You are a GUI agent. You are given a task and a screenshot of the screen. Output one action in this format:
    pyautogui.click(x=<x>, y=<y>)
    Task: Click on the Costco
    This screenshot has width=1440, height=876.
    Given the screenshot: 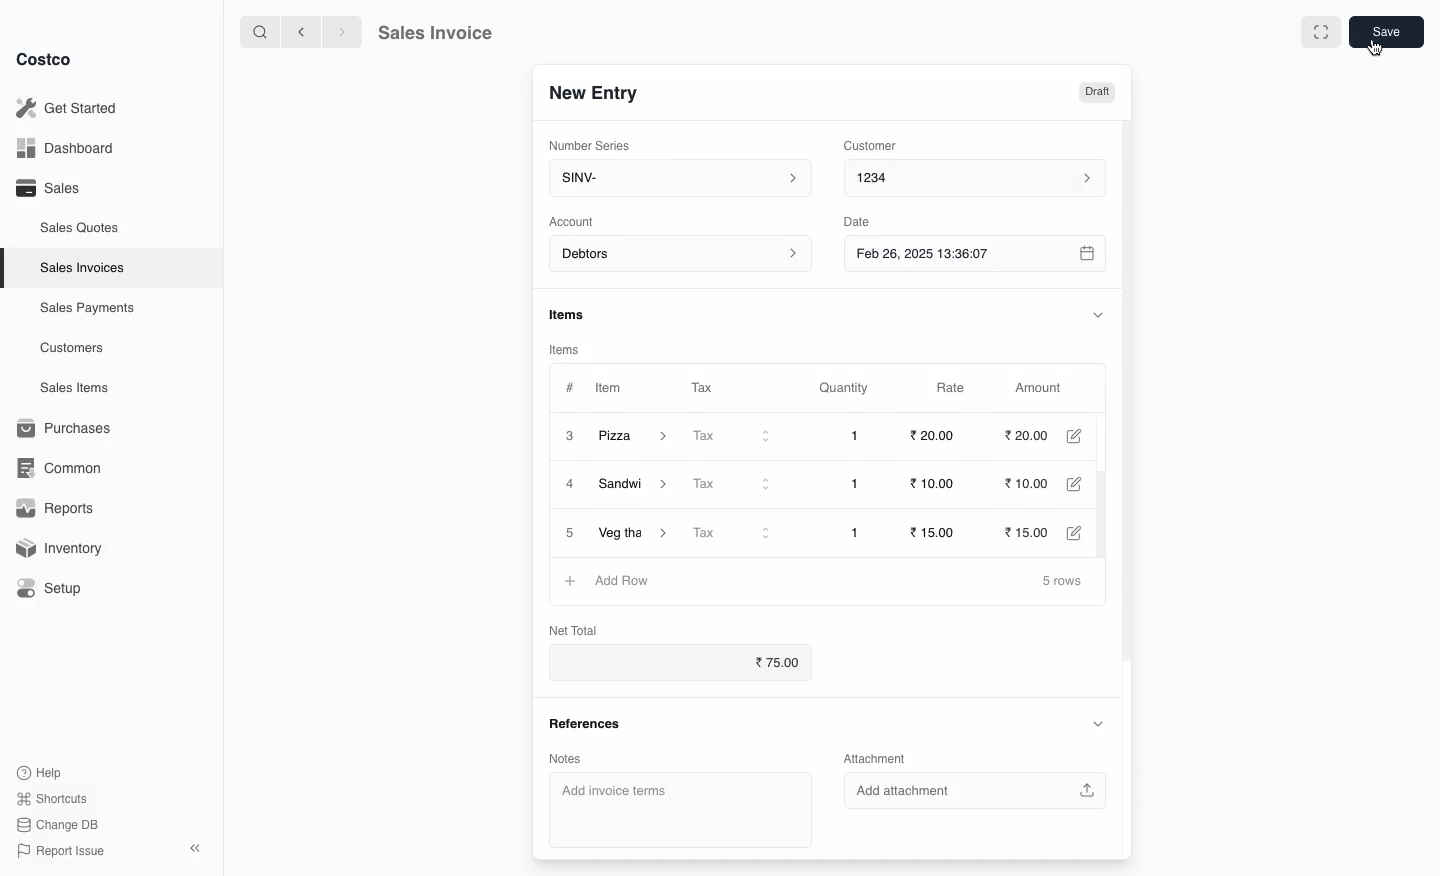 What is the action you would take?
    pyautogui.click(x=49, y=60)
    